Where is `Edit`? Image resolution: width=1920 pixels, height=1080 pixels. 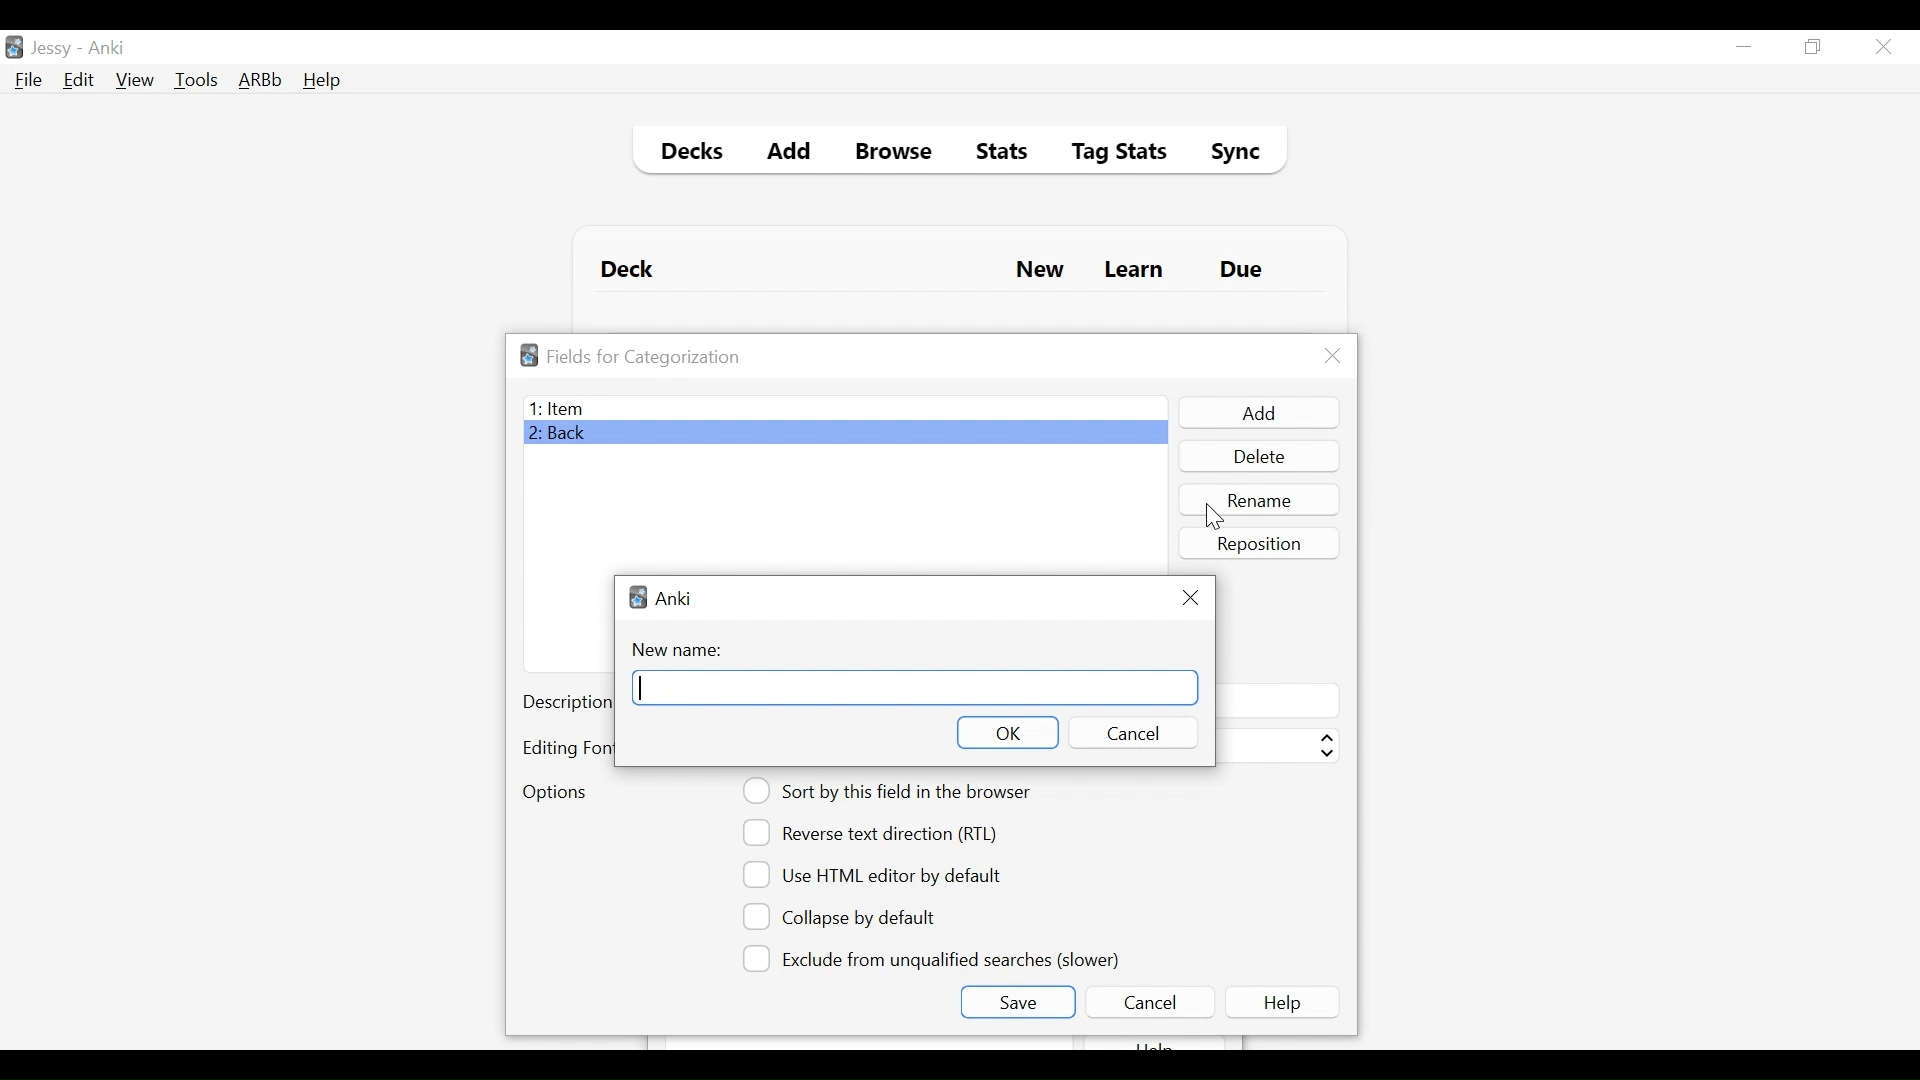 Edit is located at coordinates (77, 82).